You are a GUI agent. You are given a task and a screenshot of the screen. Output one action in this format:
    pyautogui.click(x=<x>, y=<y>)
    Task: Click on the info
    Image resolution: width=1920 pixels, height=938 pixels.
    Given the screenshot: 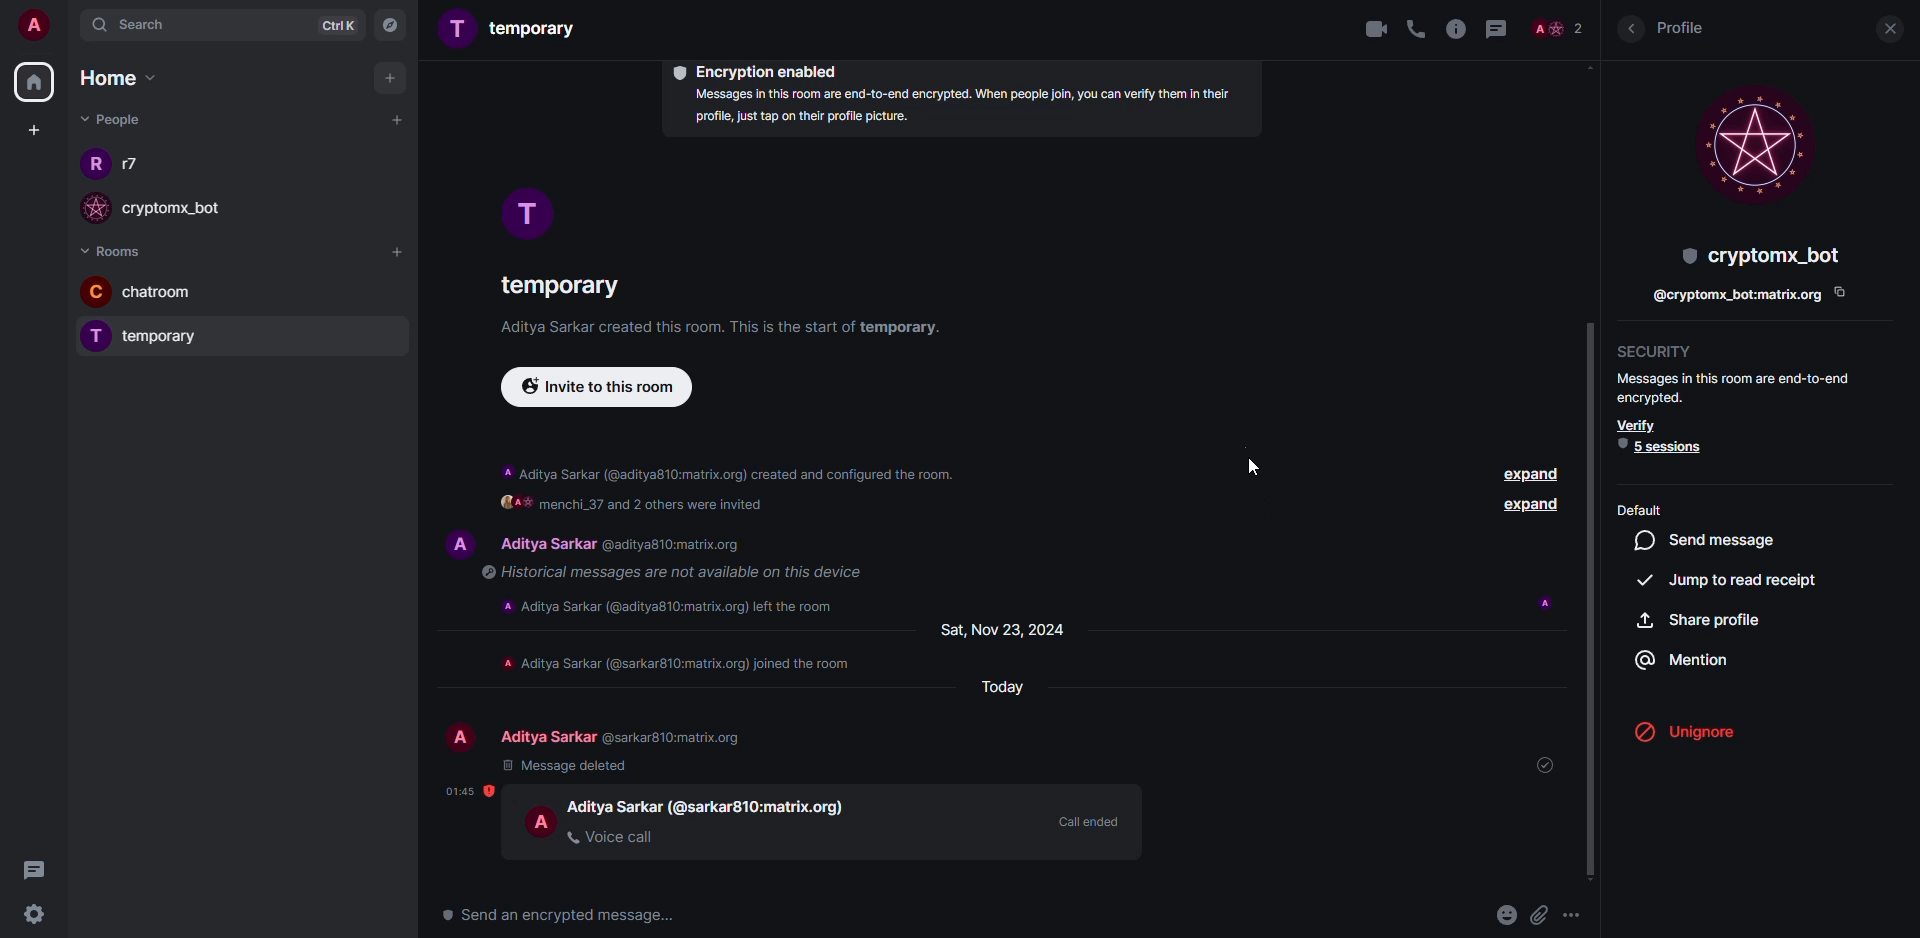 What is the action you would take?
    pyautogui.click(x=728, y=328)
    